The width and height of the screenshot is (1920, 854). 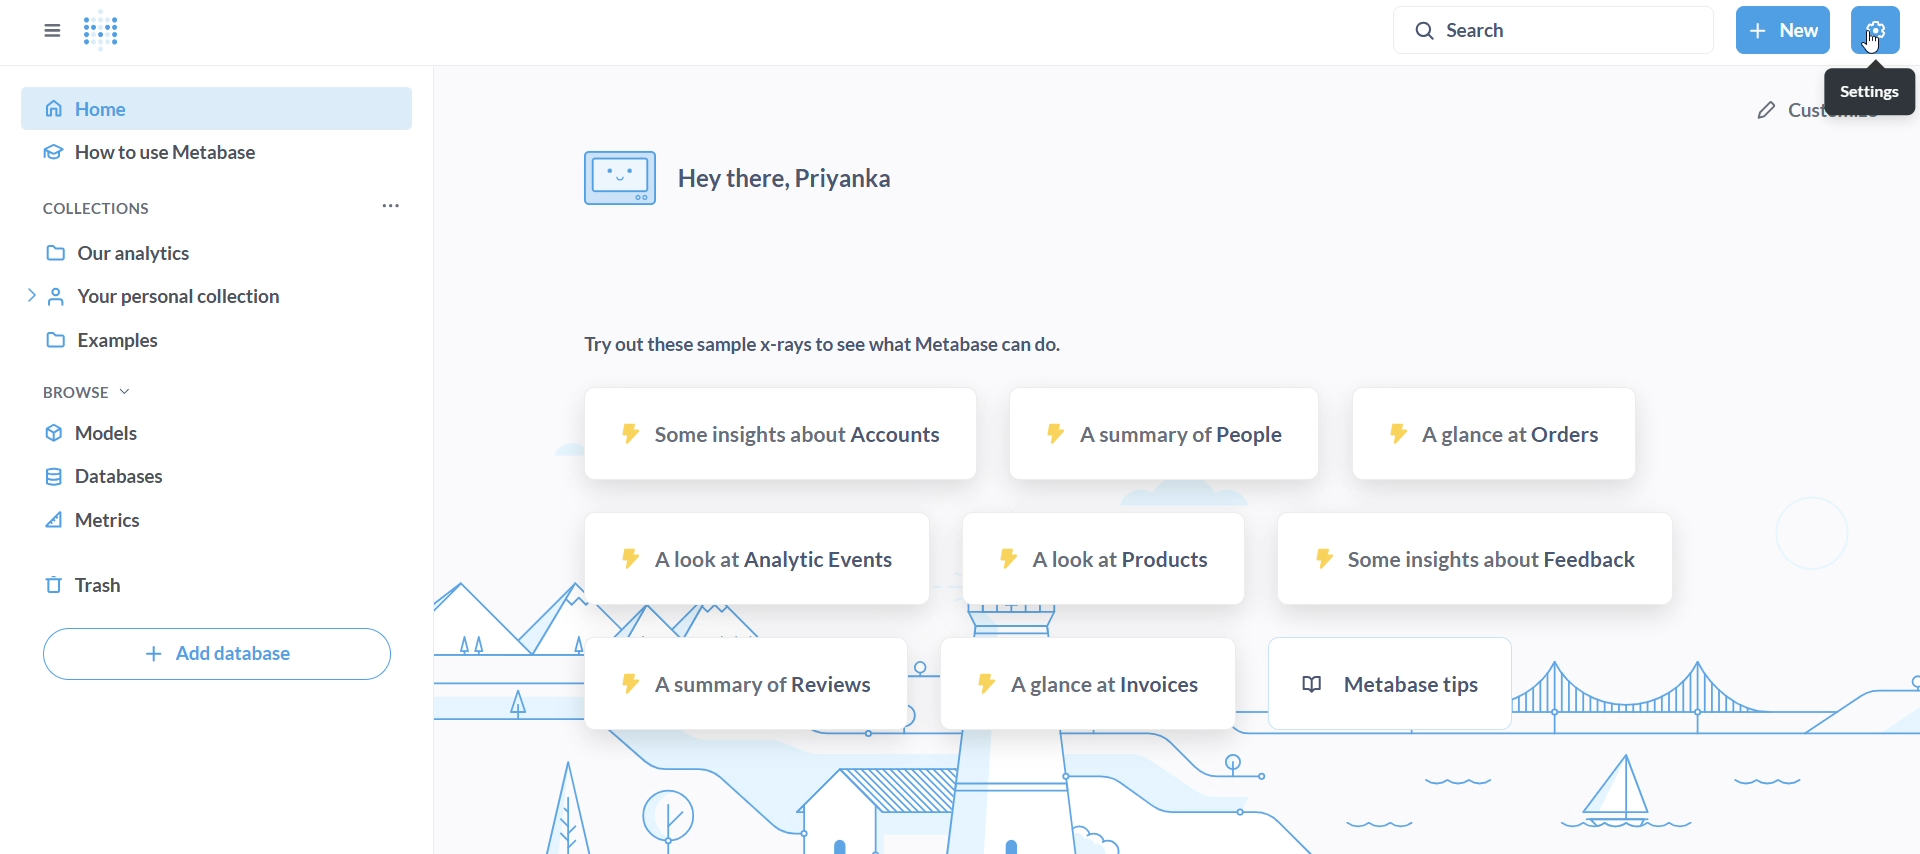 What do you see at coordinates (216, 298) in the screenshot?
I see `your personal collection` at bounding box center [216, 298].